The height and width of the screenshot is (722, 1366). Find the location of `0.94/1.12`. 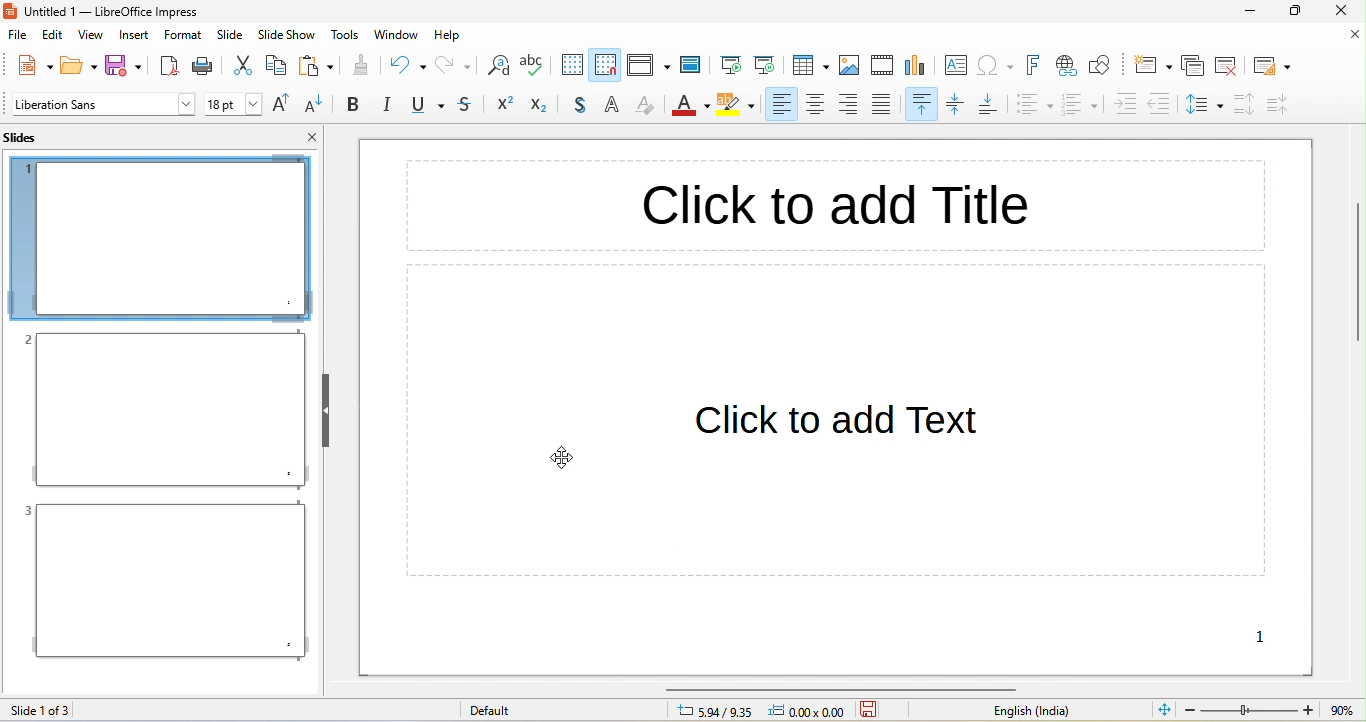

0.94/1.12 is located at coordinates (712, 712).